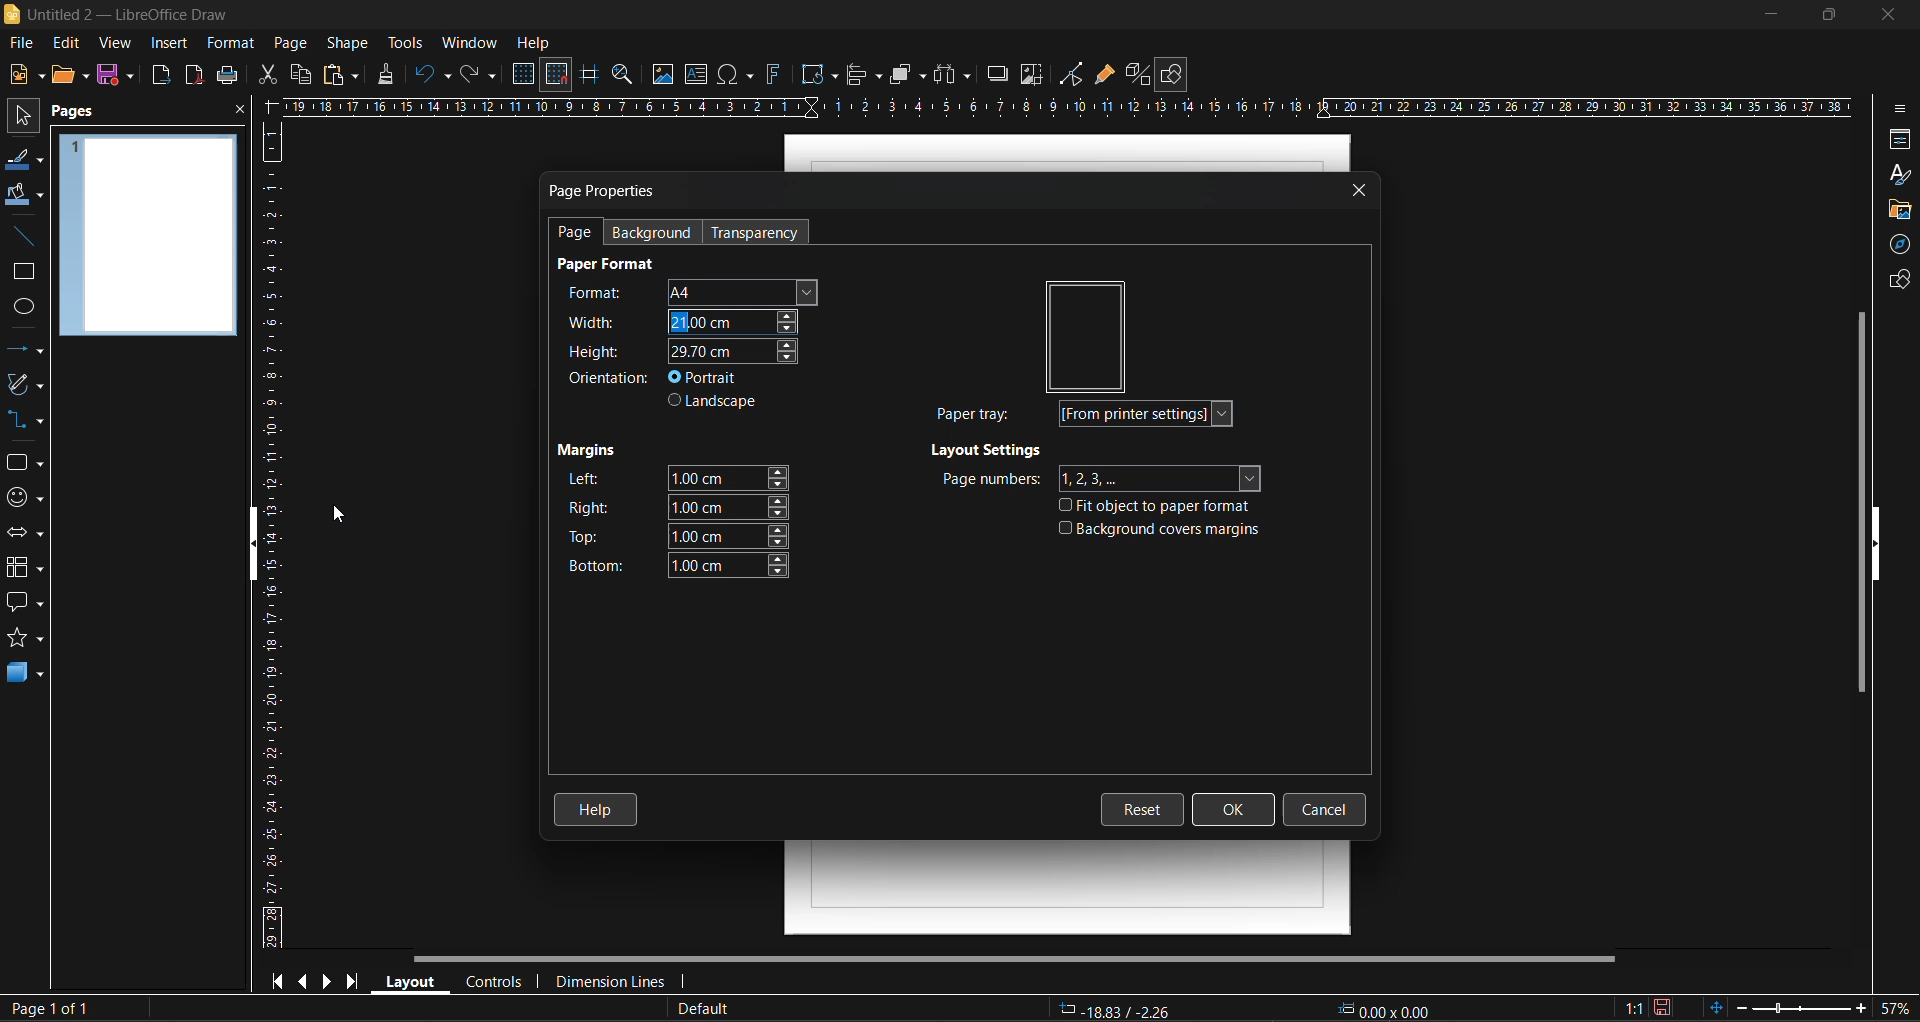 The image size is (1920, 1022). Describe the element at coordinates (28, 534) in the screenshot. I see `block arrows` at that location.